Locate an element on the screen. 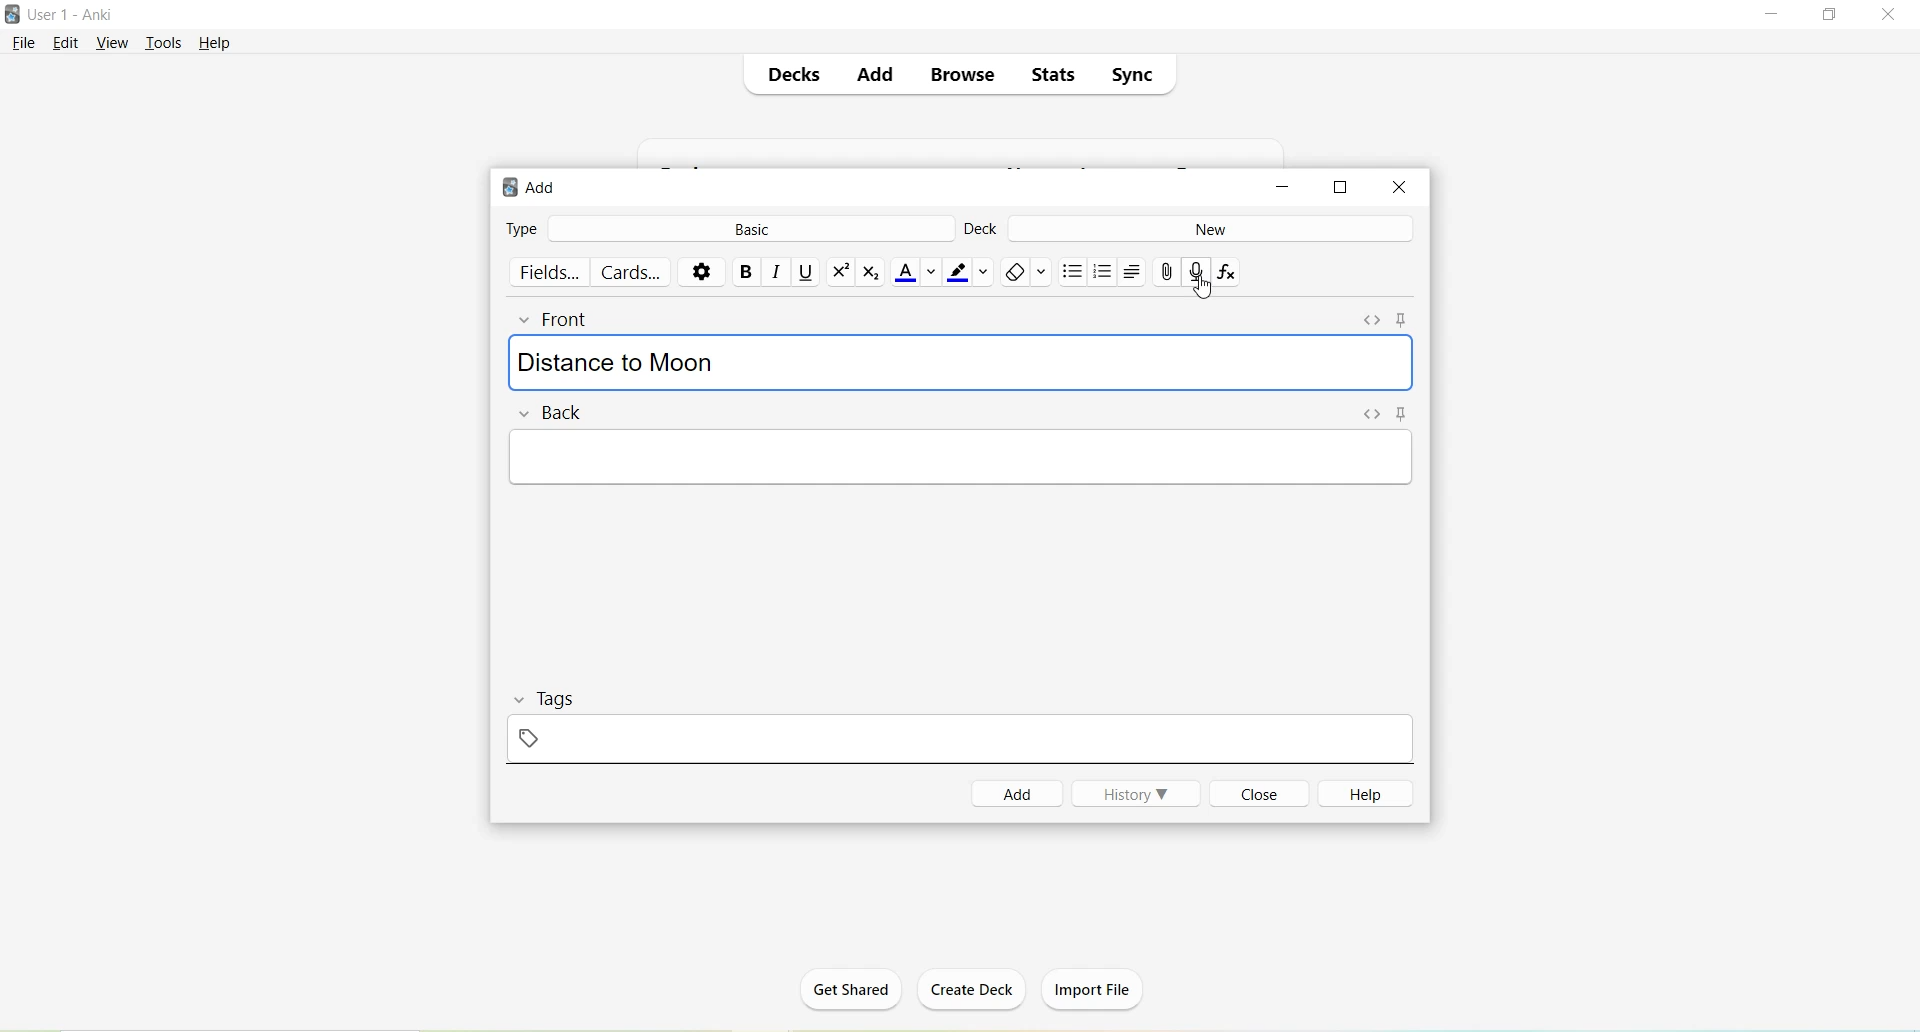  New is located at coordinates (1211, 229).